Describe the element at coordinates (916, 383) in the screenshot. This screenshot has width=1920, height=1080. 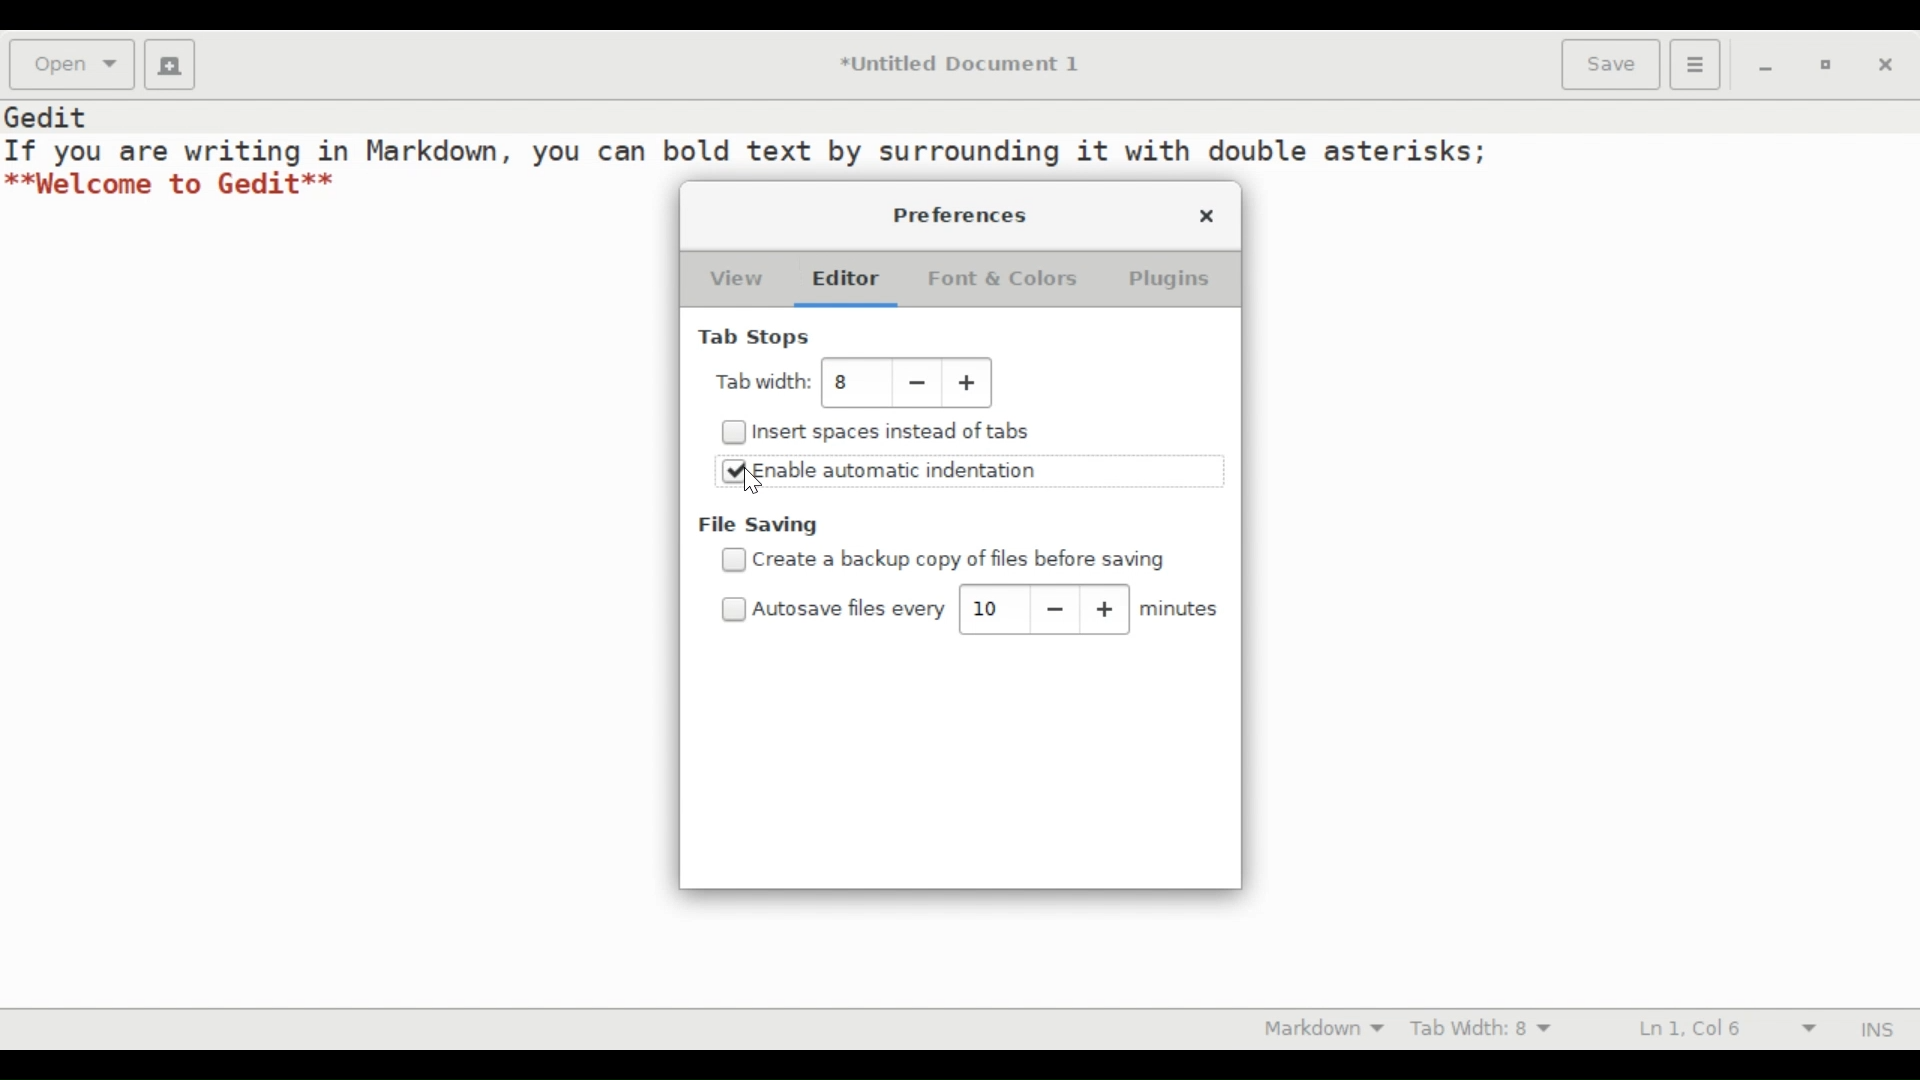
I see `Decrease tab width value` at that location.